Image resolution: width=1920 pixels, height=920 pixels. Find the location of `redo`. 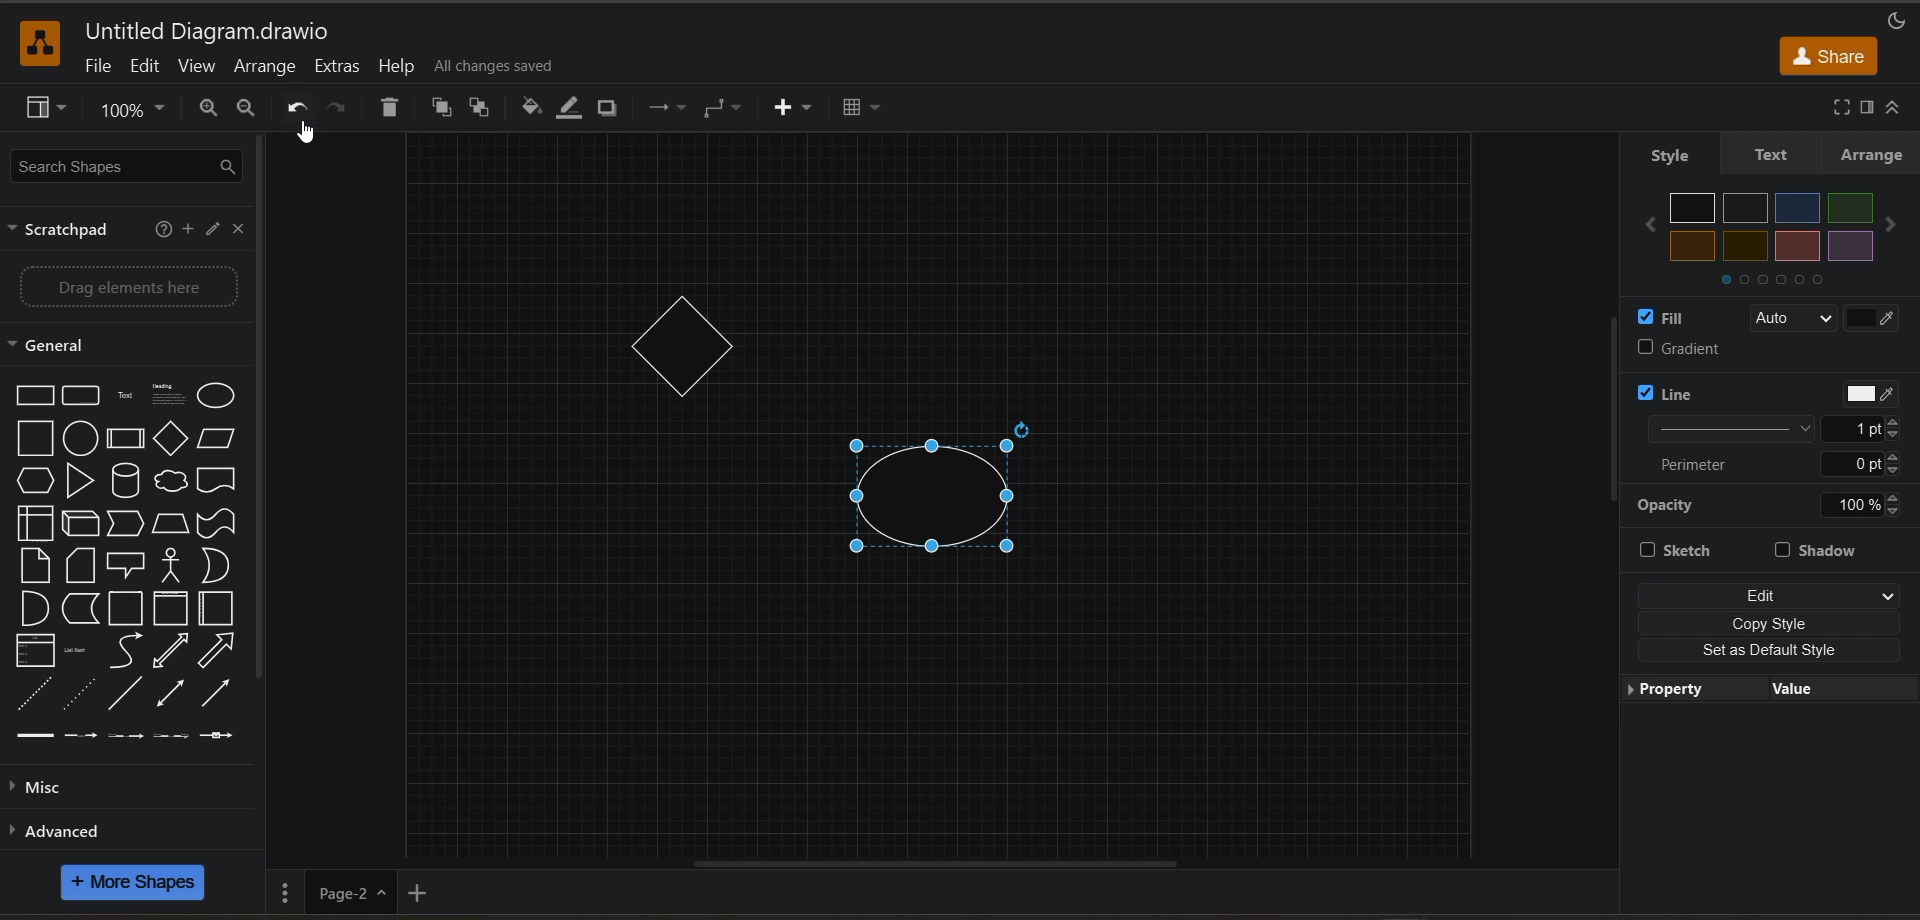

redo is located at coordinates (342, 108).